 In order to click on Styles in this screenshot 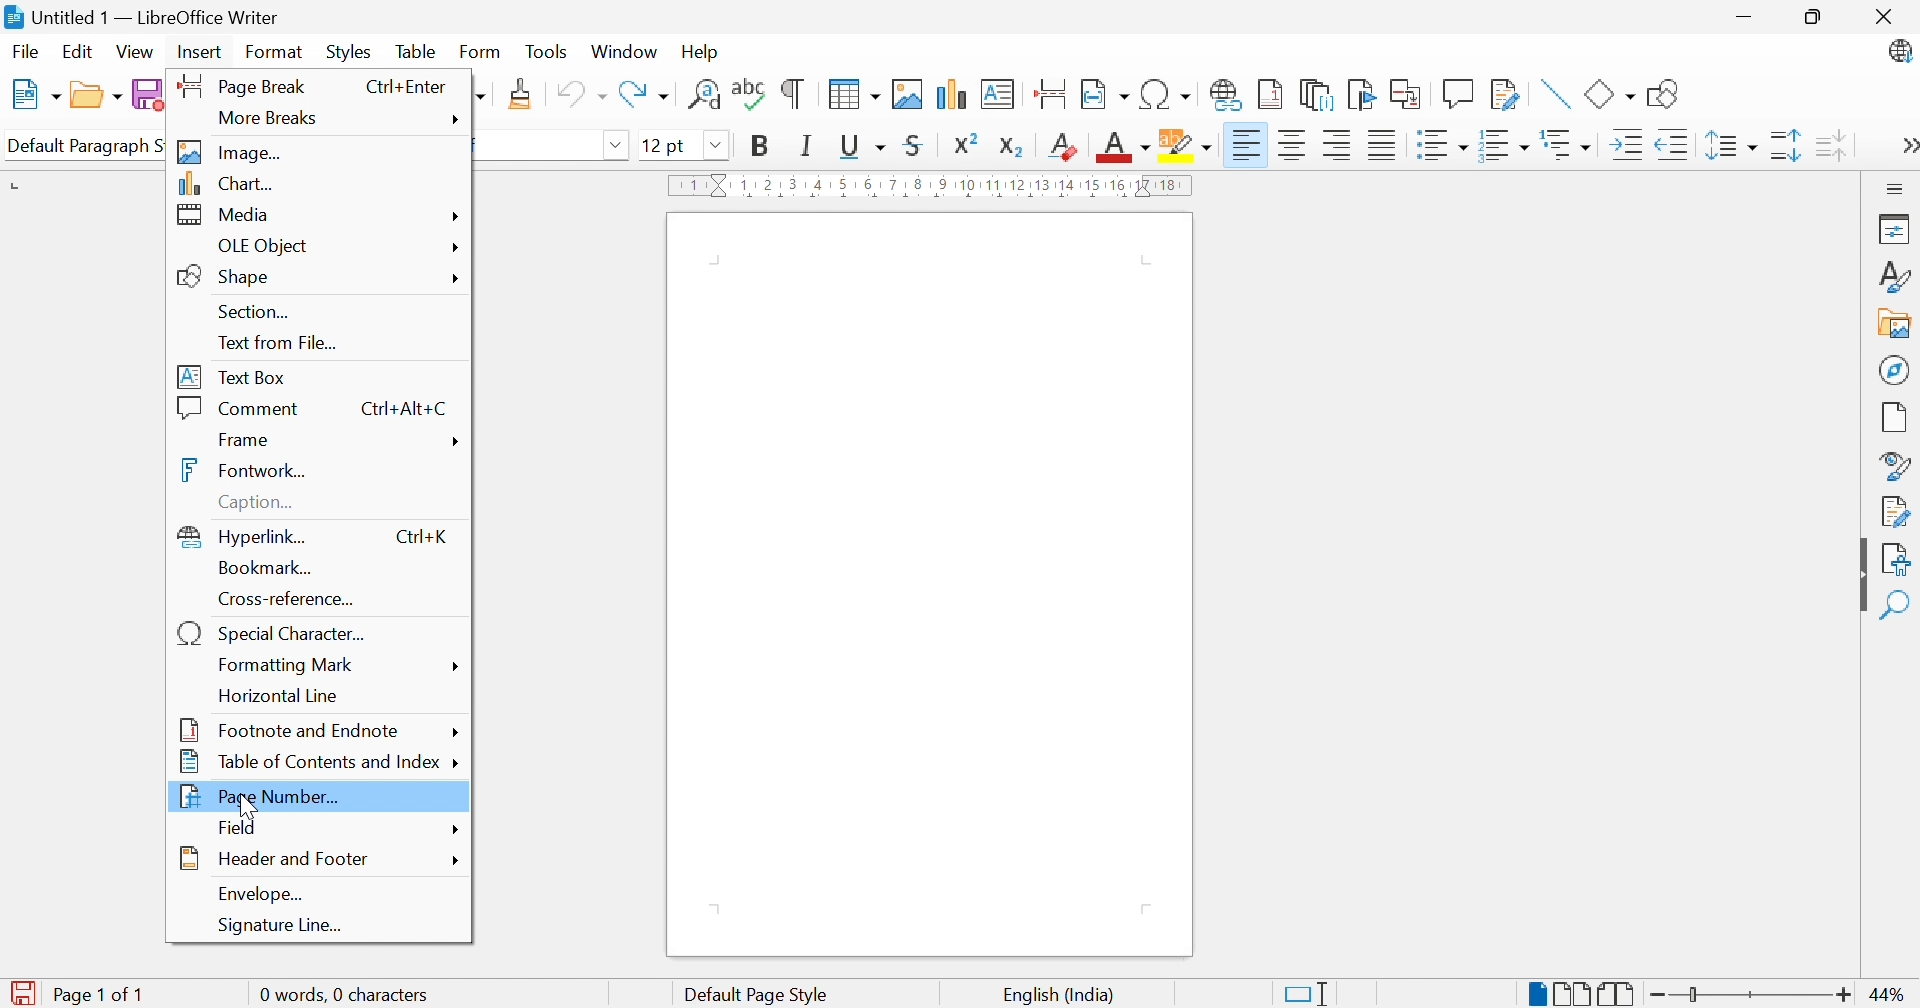, I will do `click(348, 53)`.